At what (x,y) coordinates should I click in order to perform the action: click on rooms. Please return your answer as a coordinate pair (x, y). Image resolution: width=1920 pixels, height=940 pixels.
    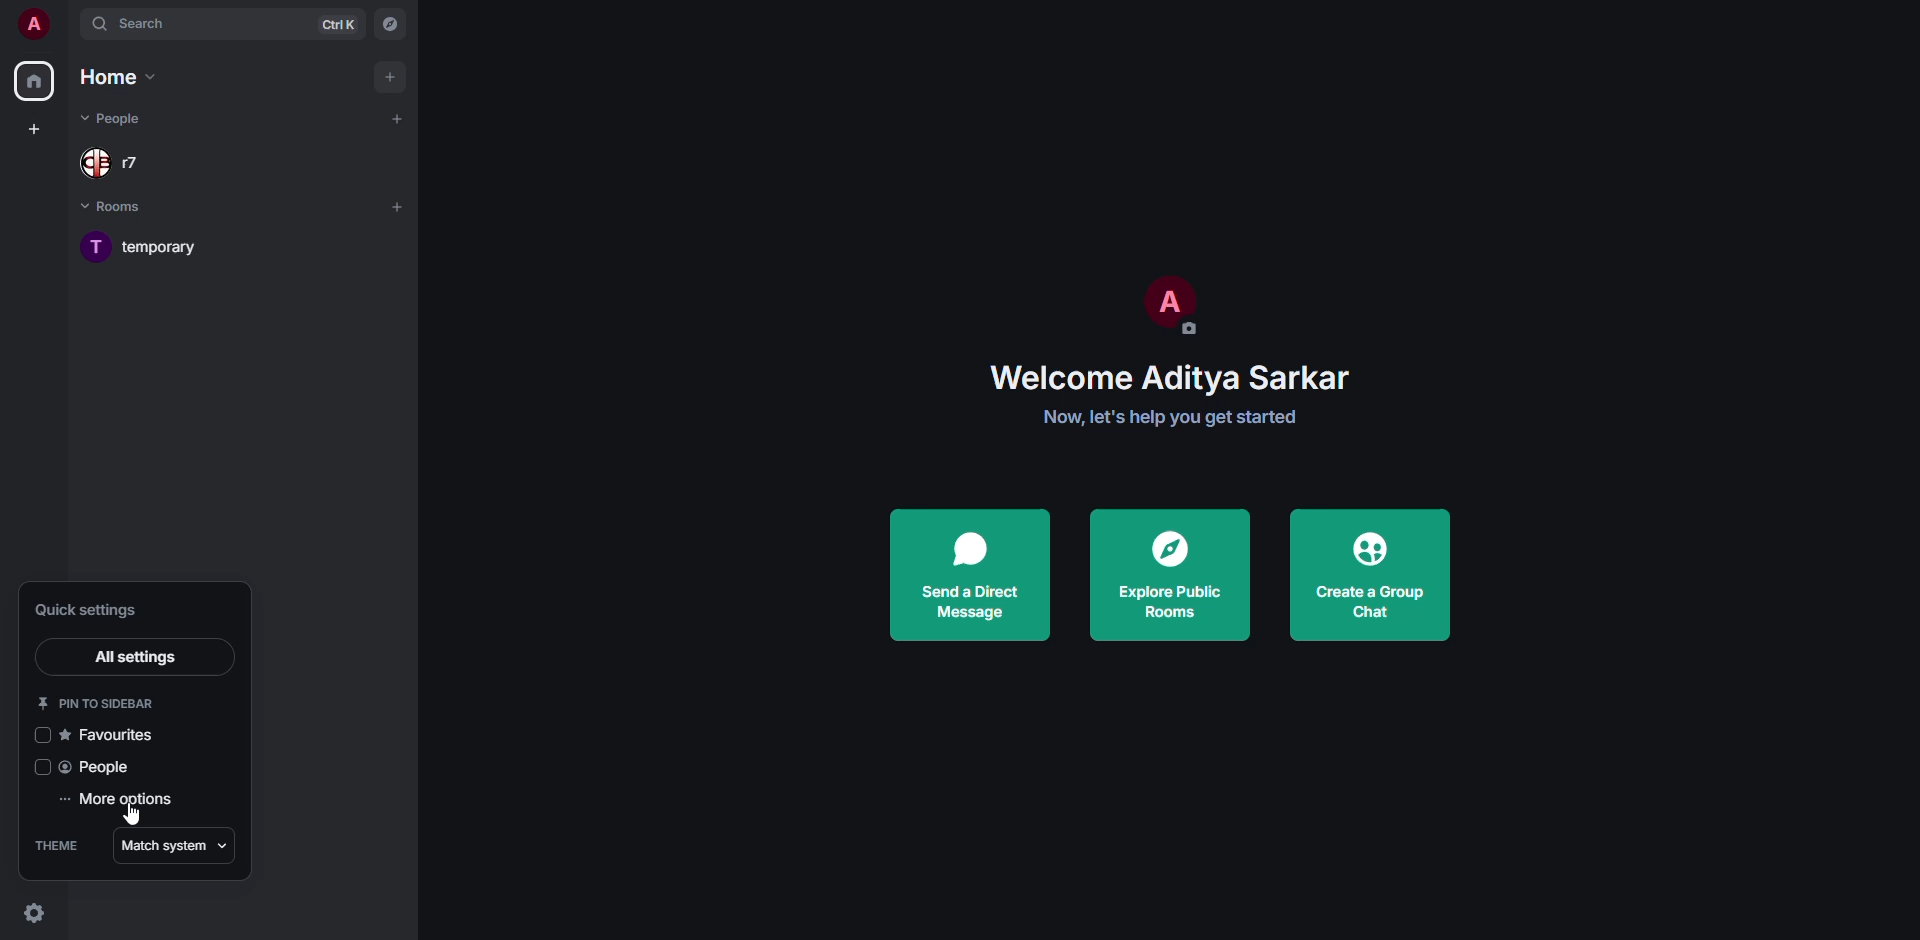
    Looking at the image, I should click on (116, 207).